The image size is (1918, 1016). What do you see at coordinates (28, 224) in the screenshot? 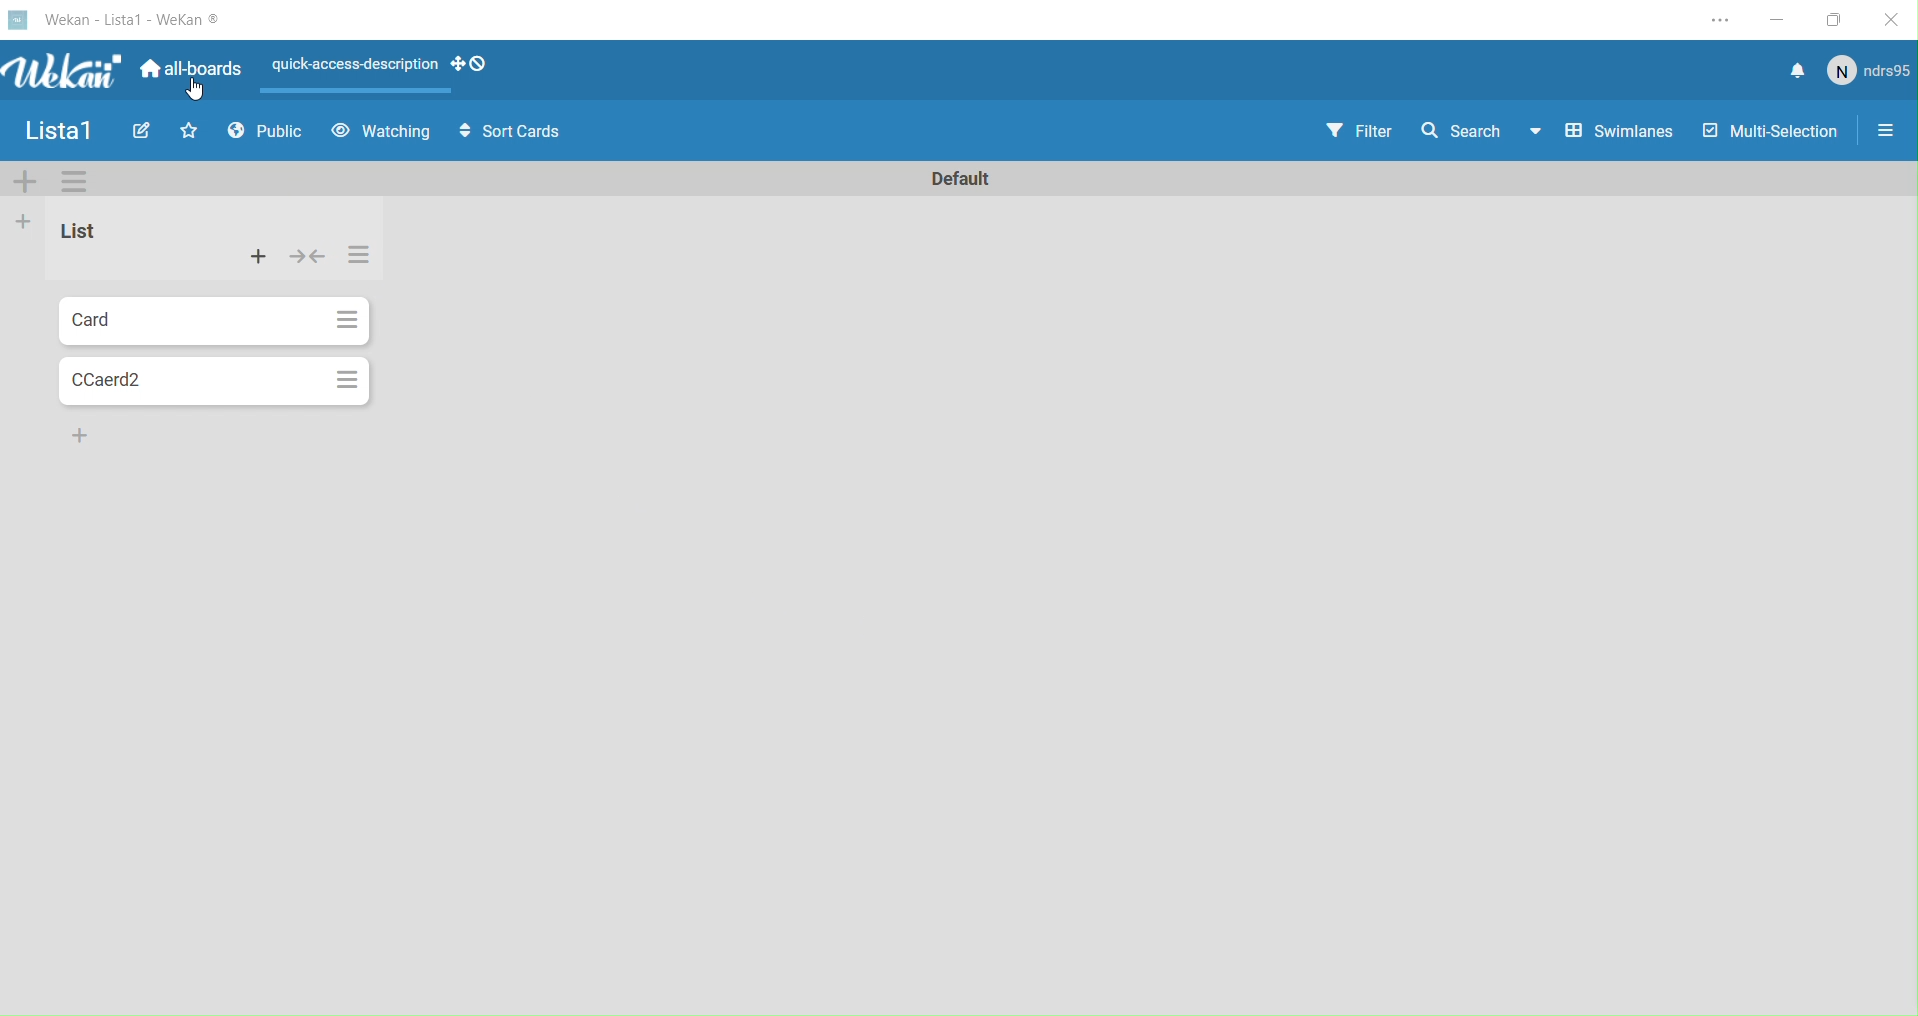
I see `Add` at bounding box center [28, 224].